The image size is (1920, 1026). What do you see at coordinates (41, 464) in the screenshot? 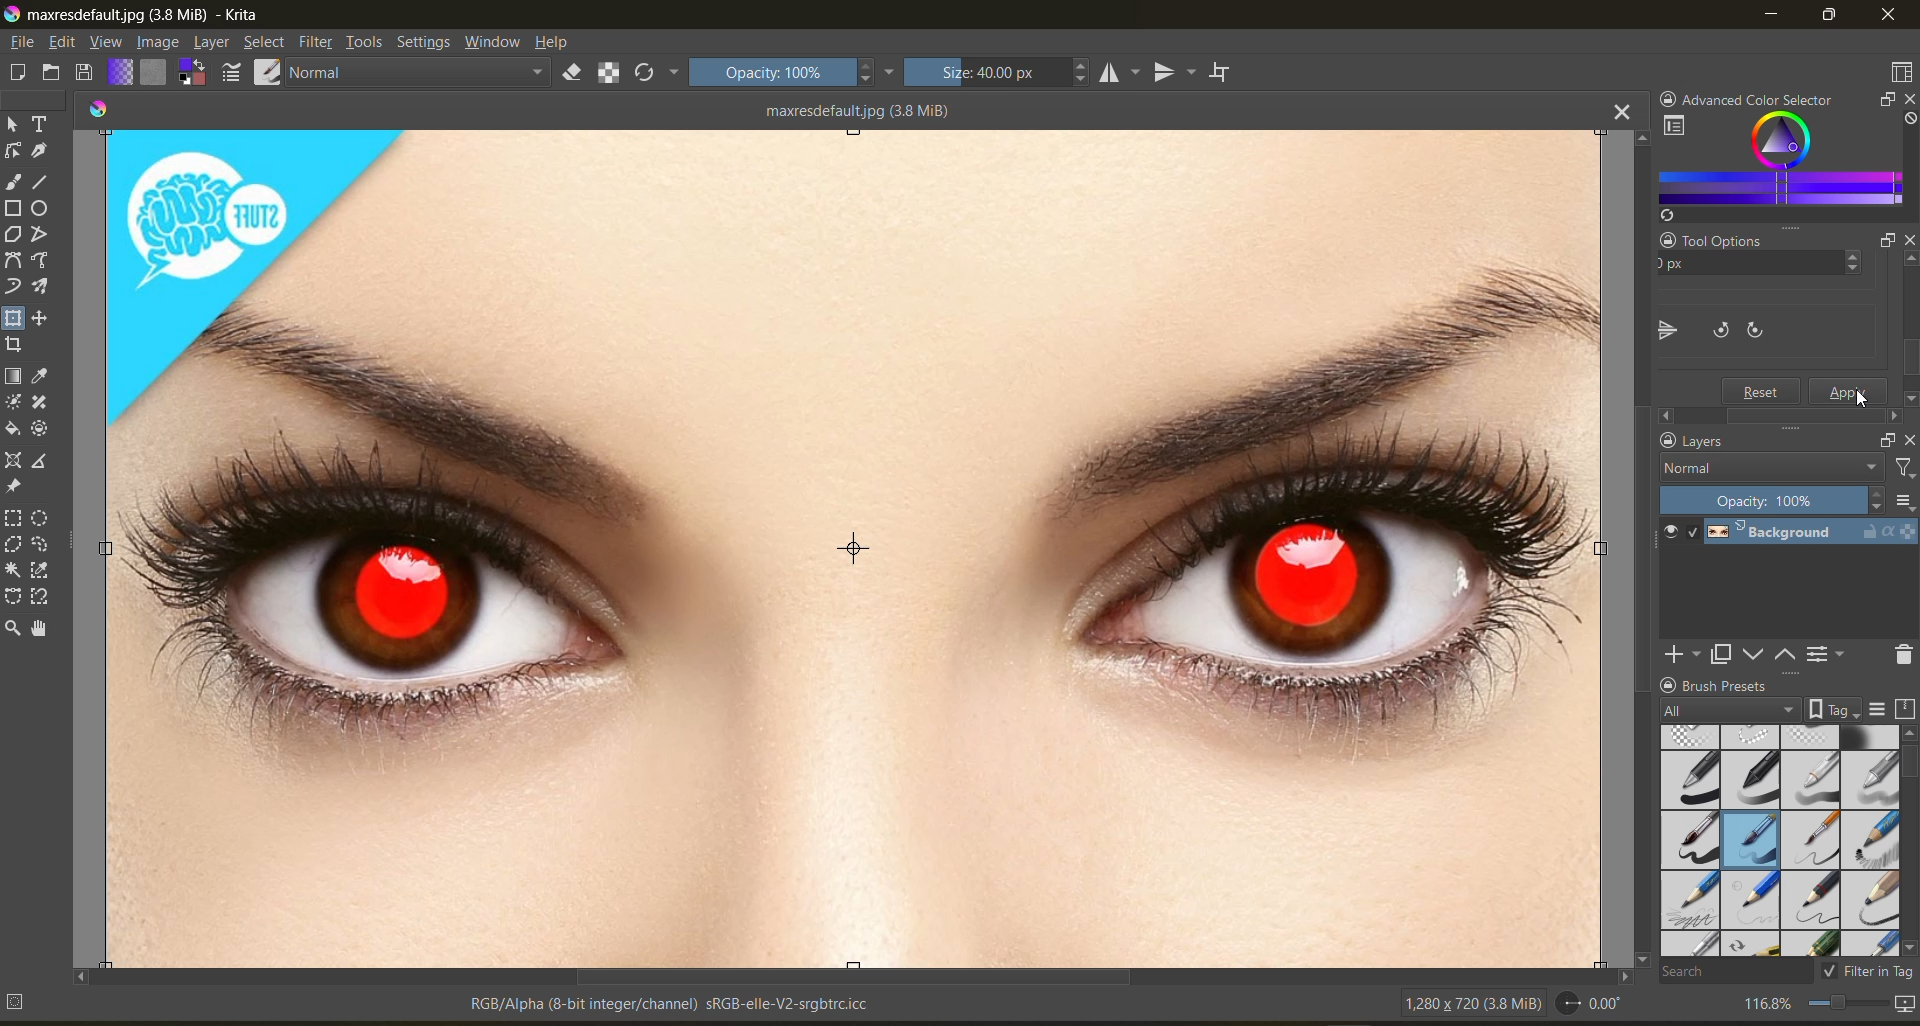
I see `tool` at bounding box center [41, 464].